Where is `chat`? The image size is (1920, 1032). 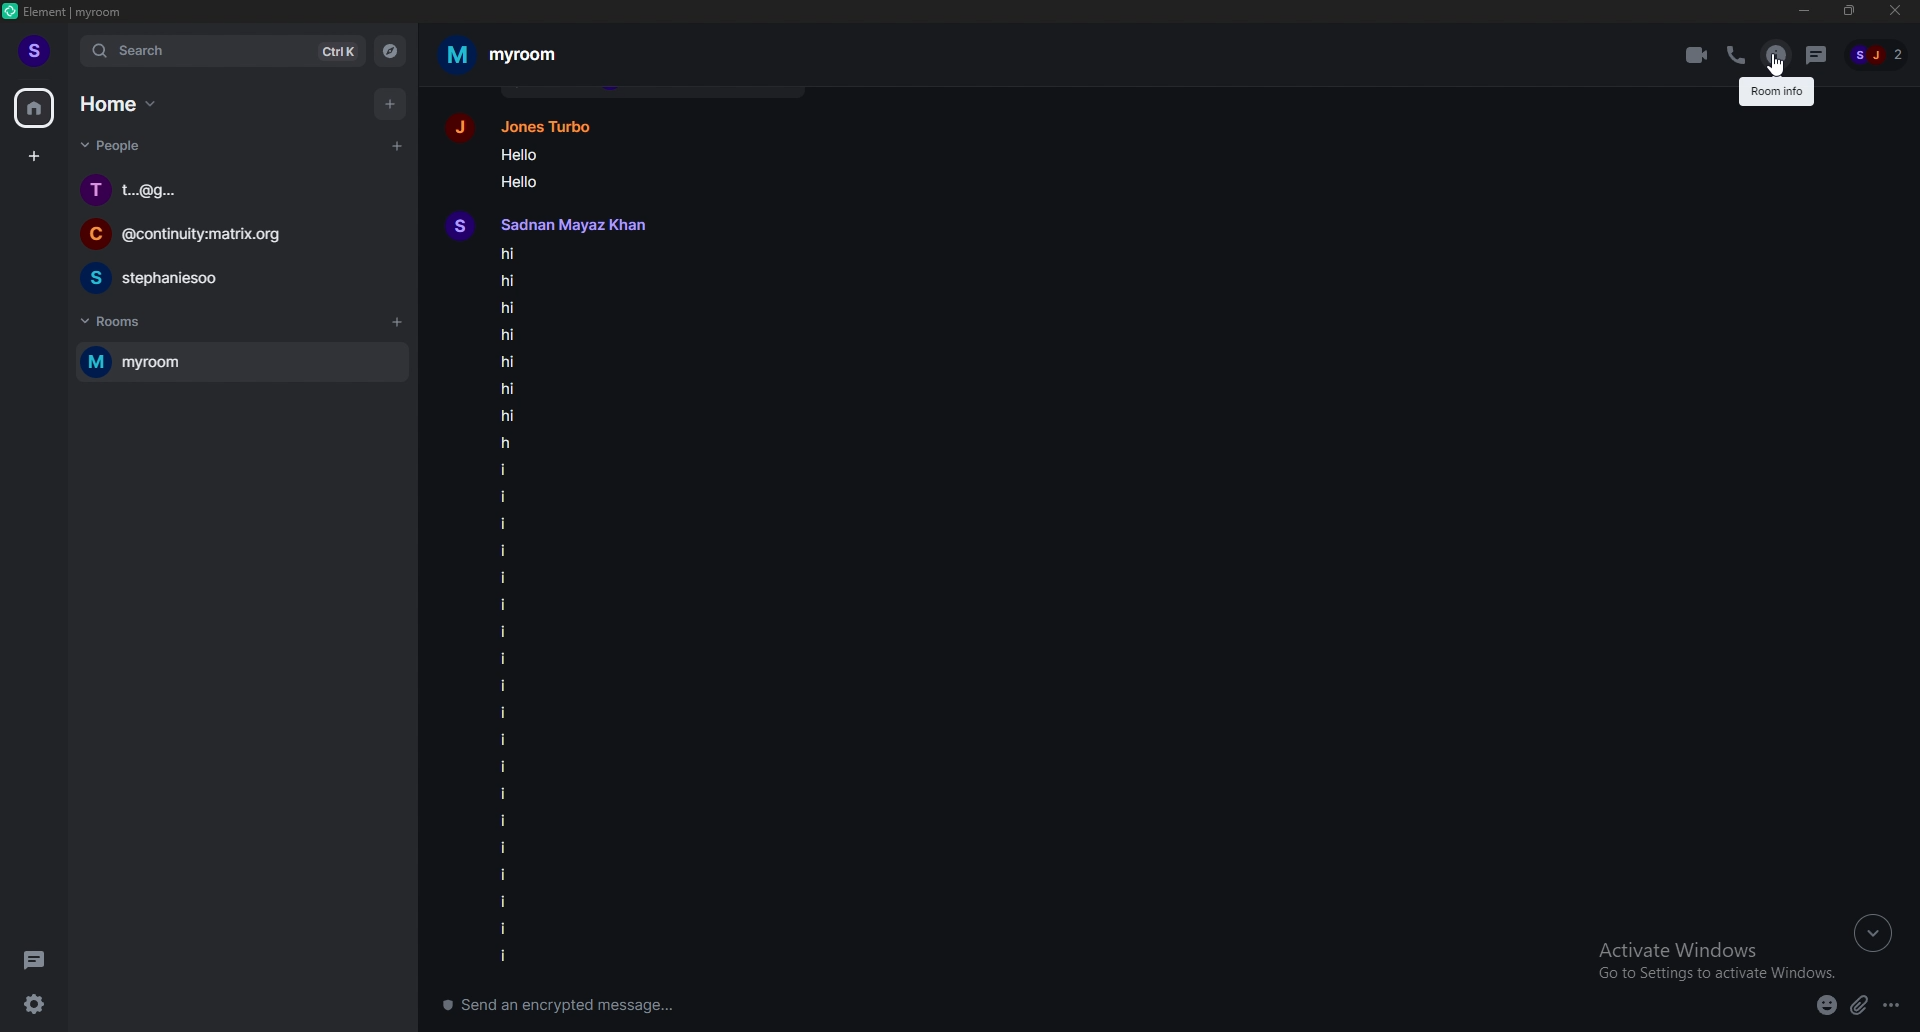
chat is located at coordinates (238, 278).